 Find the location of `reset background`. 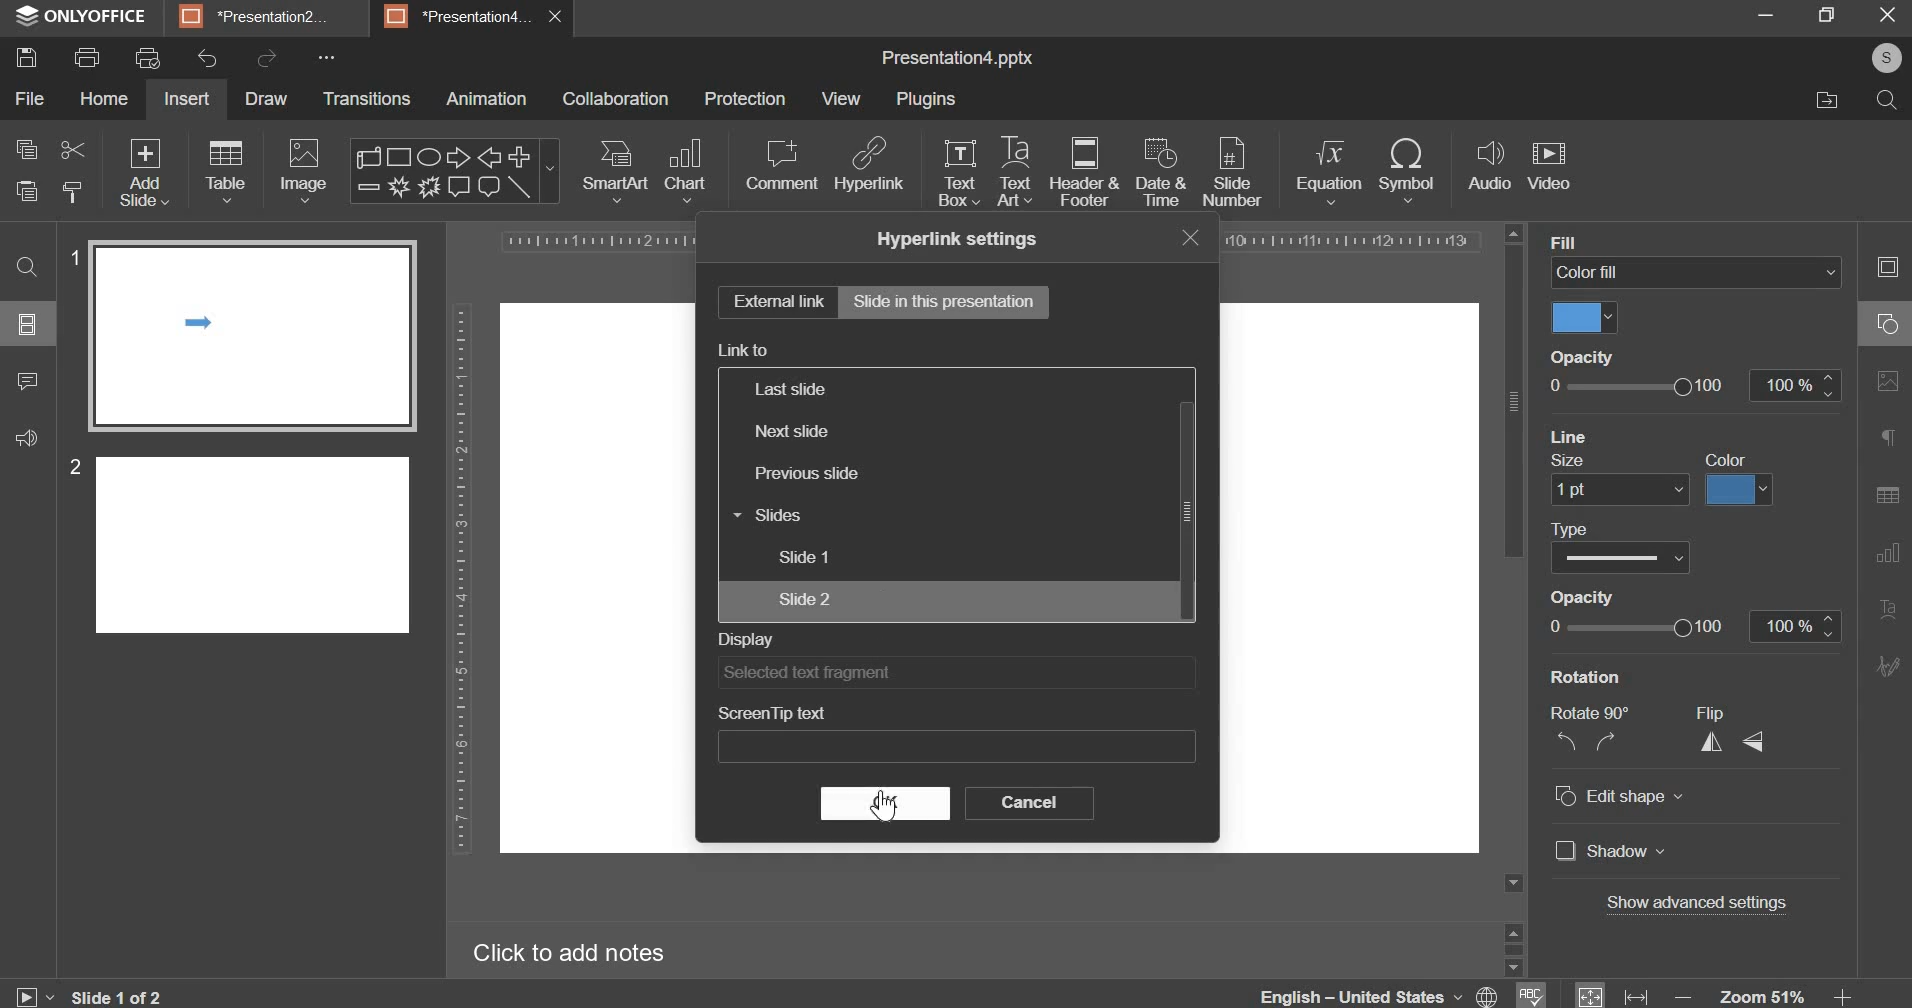

reset background is located at coordinates (1592, 462).